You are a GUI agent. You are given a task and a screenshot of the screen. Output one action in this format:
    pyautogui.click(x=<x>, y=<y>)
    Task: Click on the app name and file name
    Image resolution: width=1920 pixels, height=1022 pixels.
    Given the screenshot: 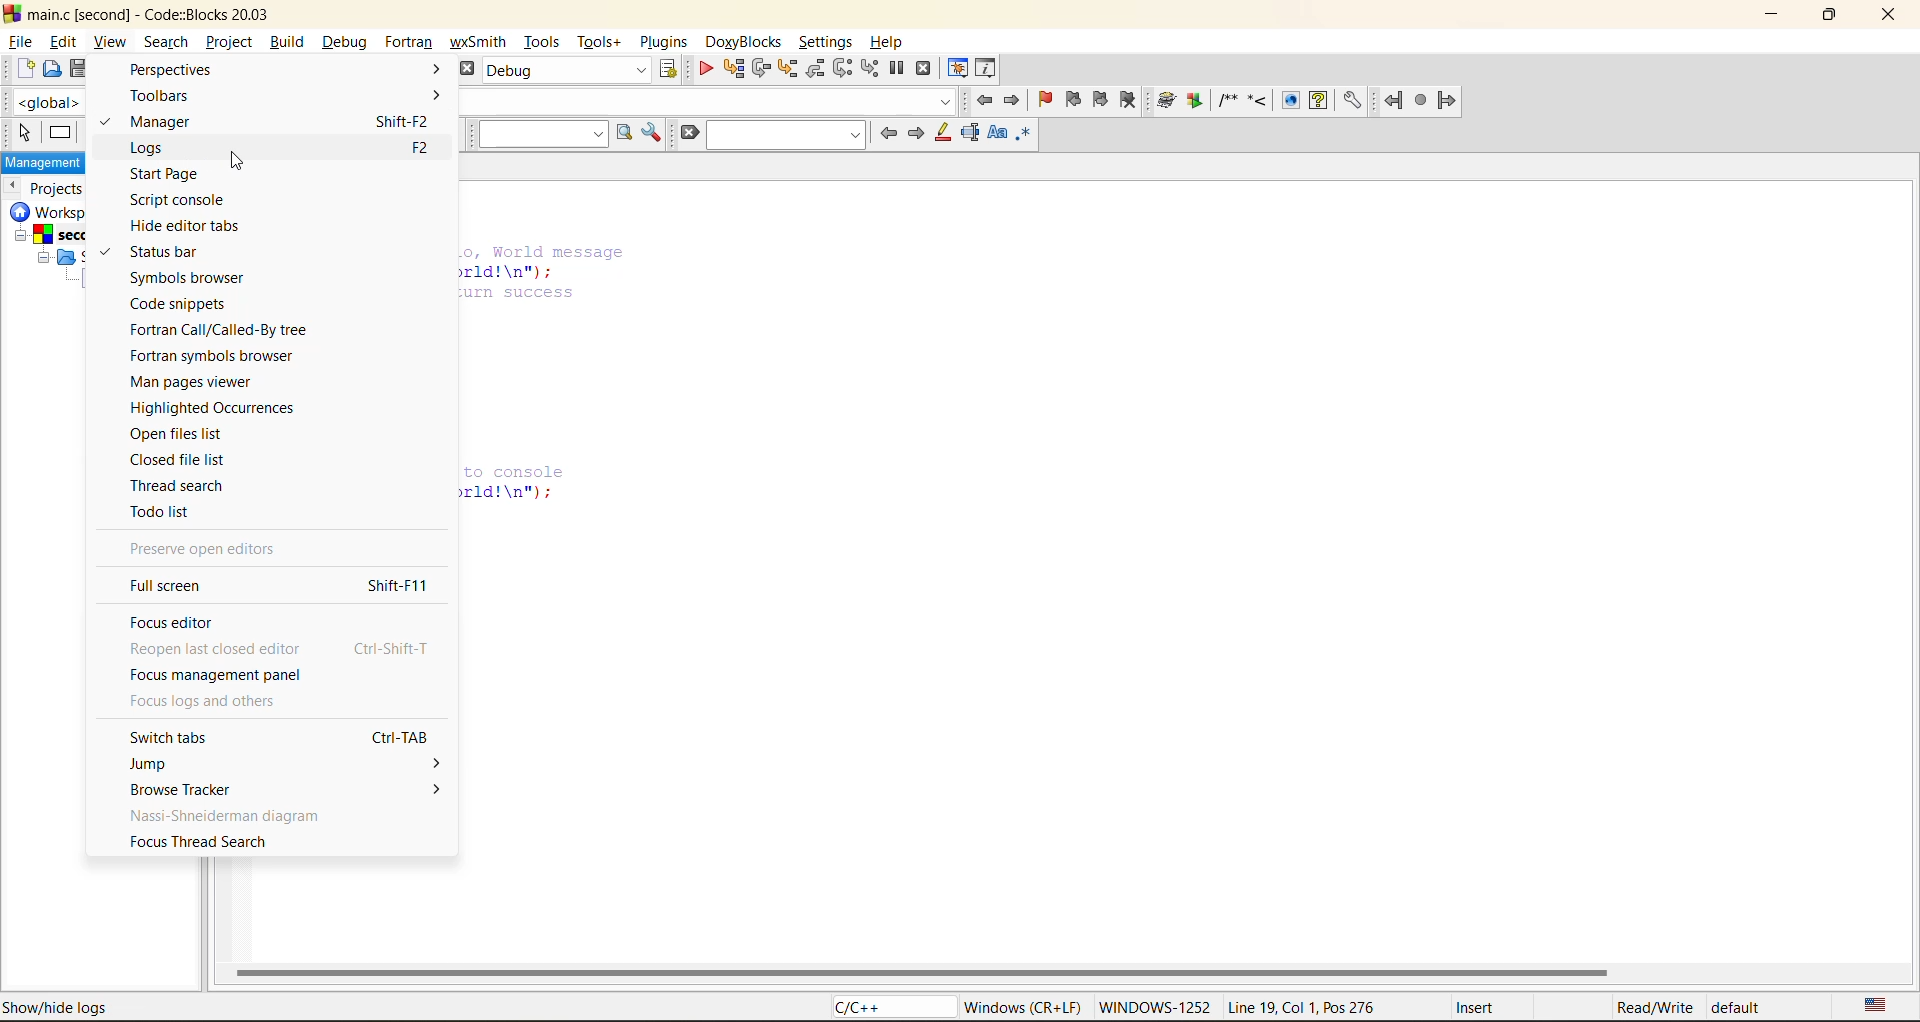 What is the action you would take?
    pyautogui.click(x=151, y=12)
    